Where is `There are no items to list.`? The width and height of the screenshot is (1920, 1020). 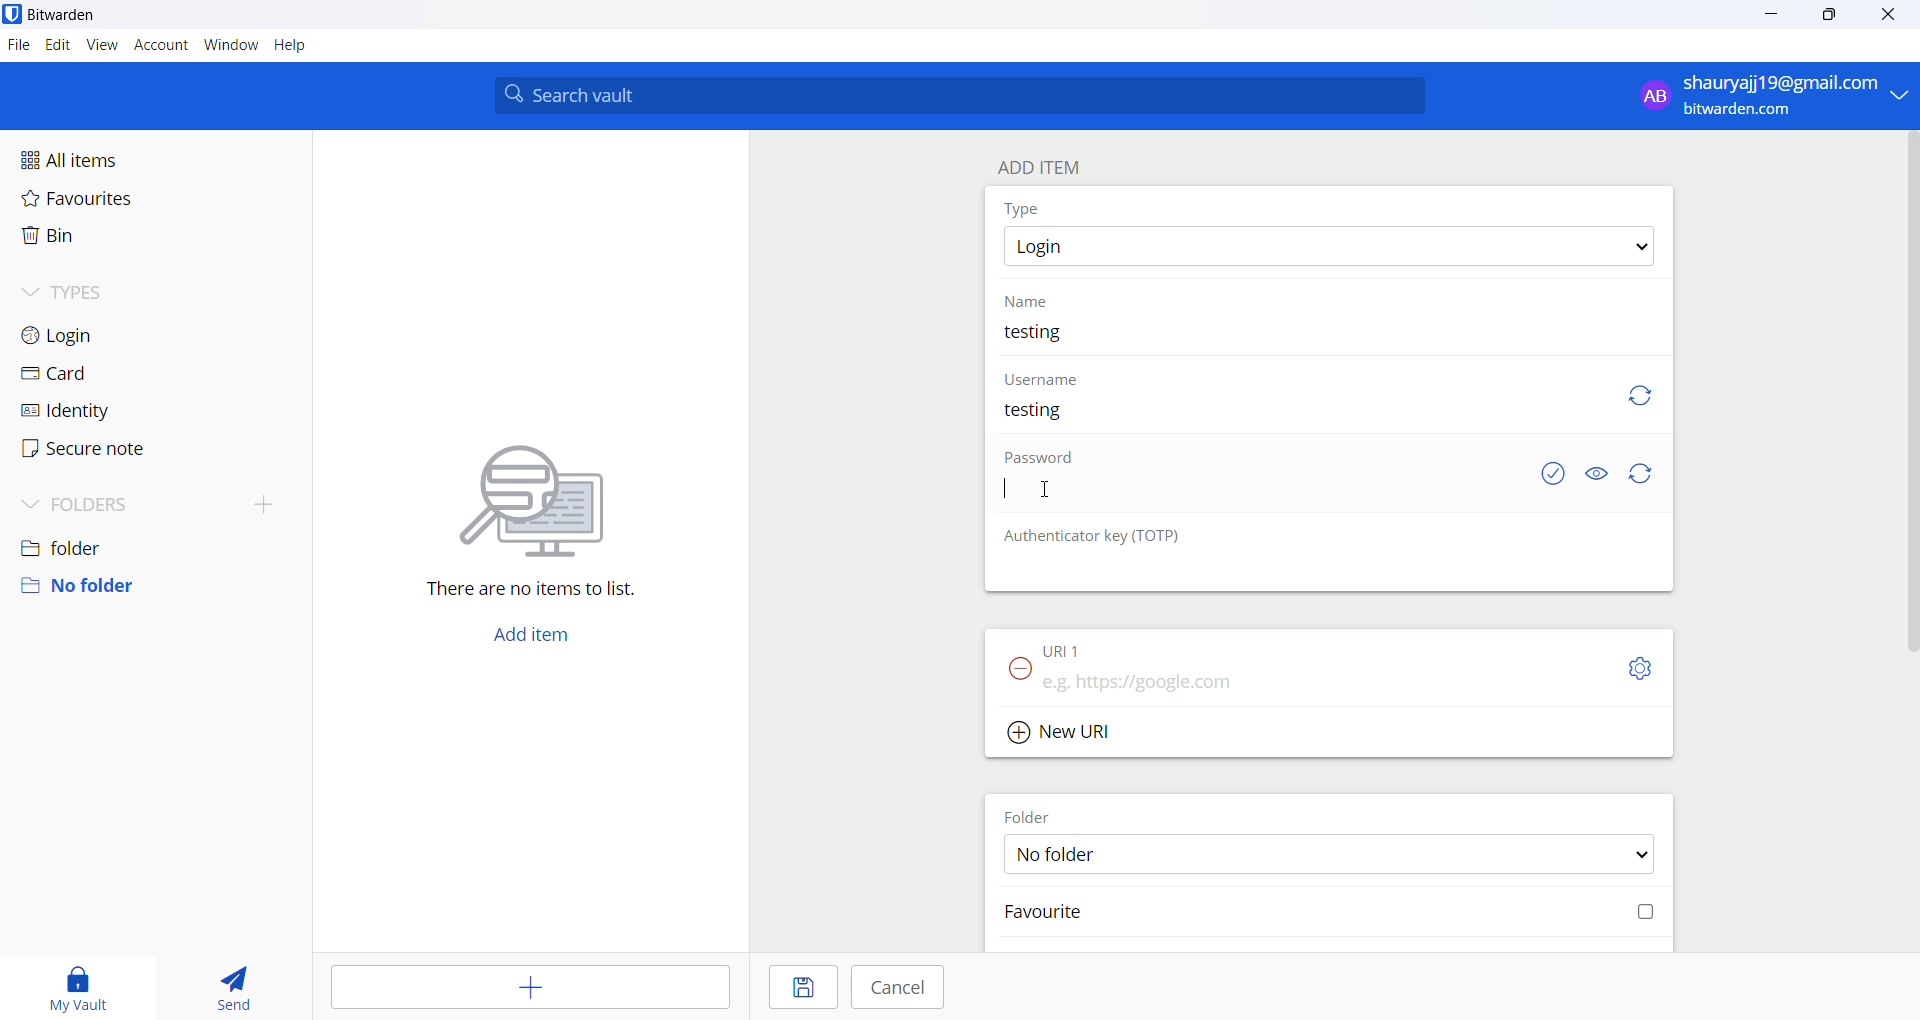 There are no items to list. is located at coordinates (529, 525).